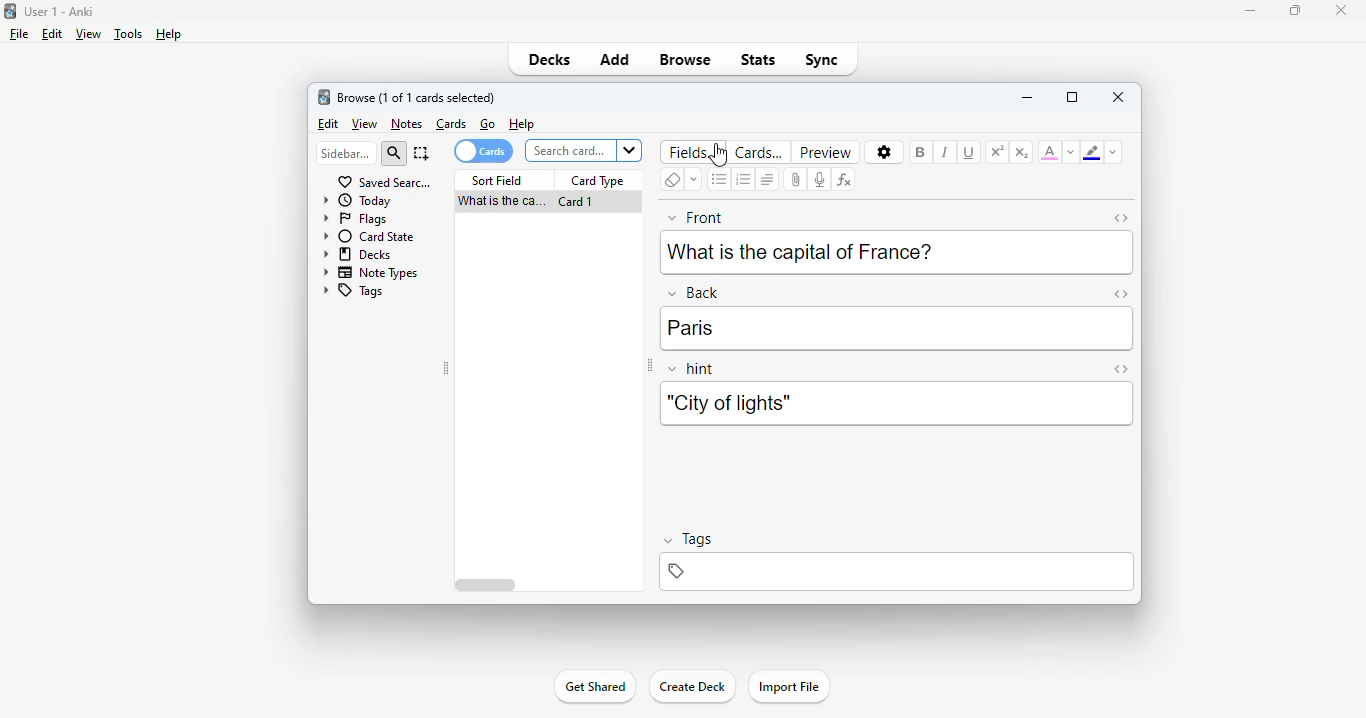 Image resolution: width=1366 pixels, height=718 pixels. What do you see at coordinates (796, 180) in the screenshot?
I see `attach pictures/audio/video` at bounding box center [796, 180].